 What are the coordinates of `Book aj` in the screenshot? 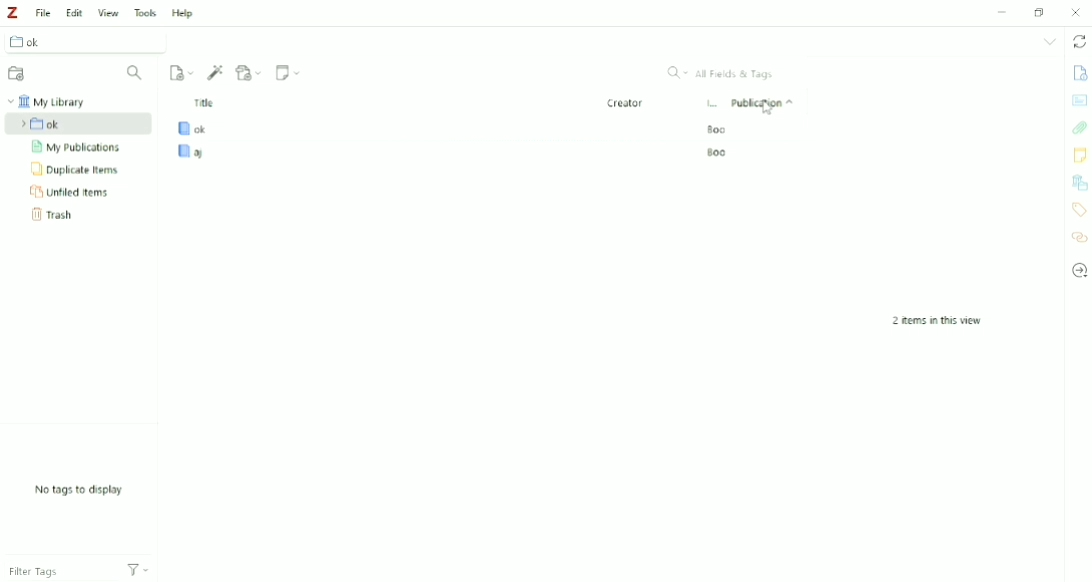 It's located at (454, 152).